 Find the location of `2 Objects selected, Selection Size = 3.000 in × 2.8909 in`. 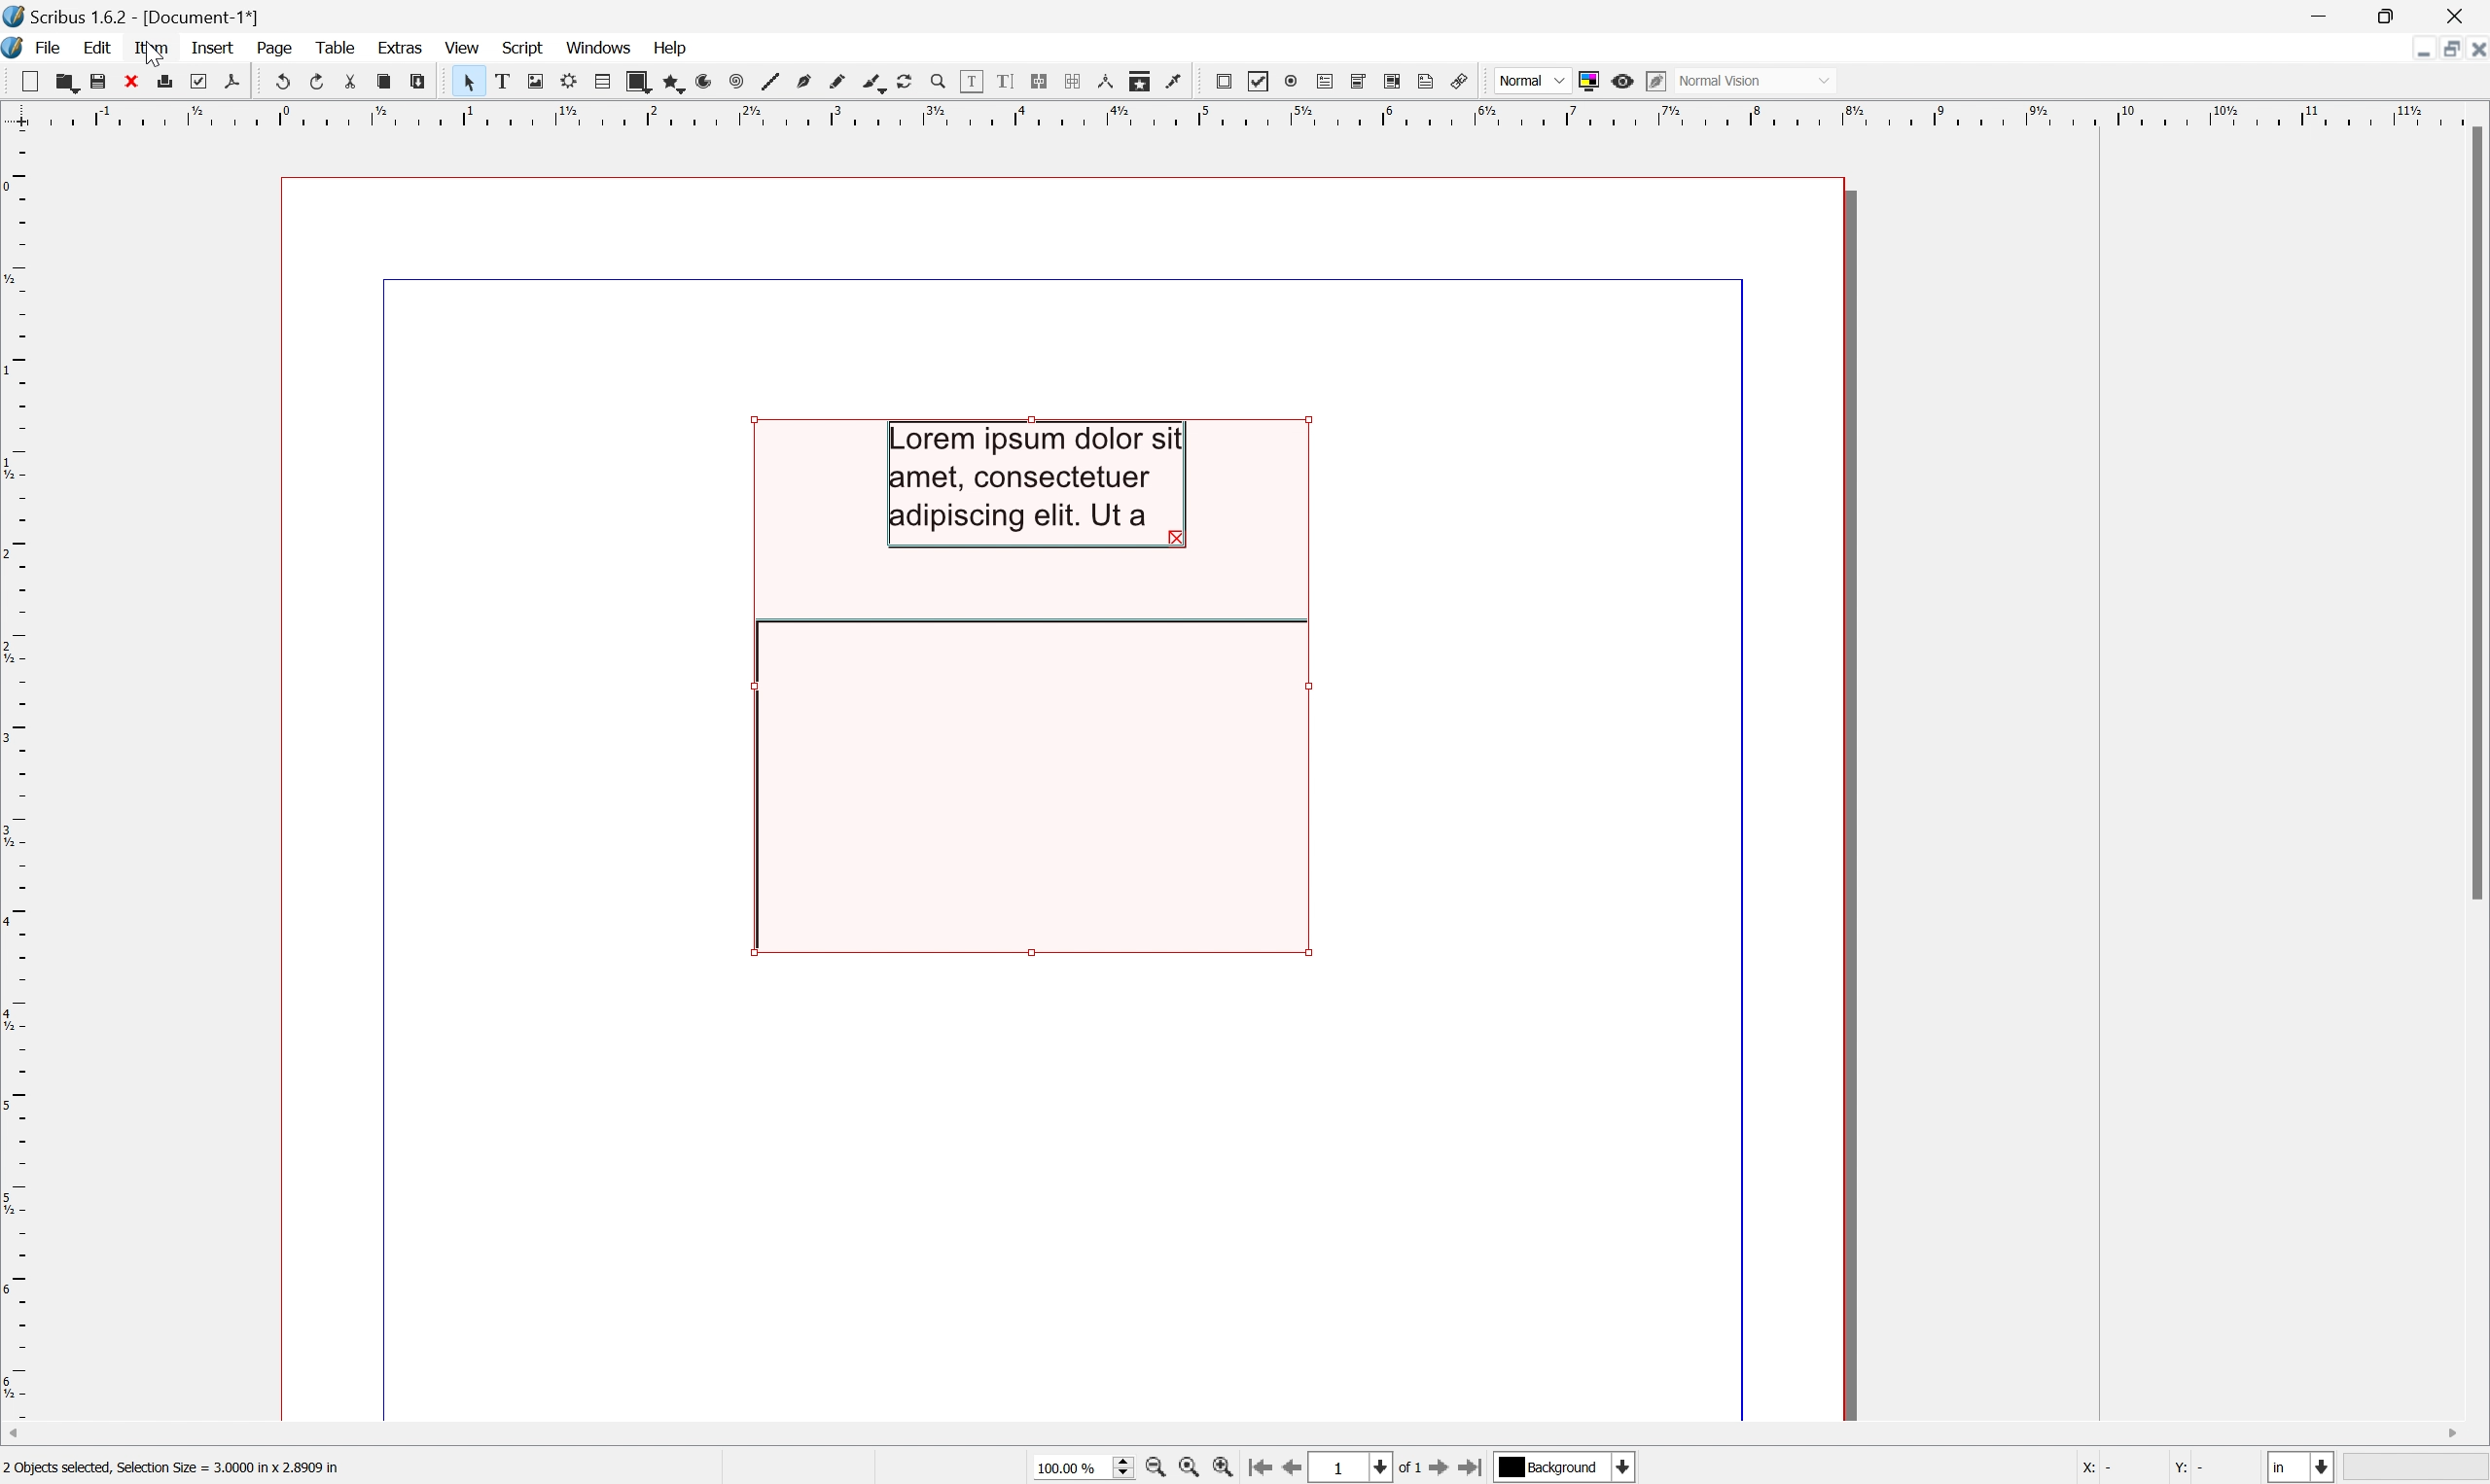

2 Objects selected, Selection Size = 3.000 in × 2.8909 in is located at coordinates (174, 1469).